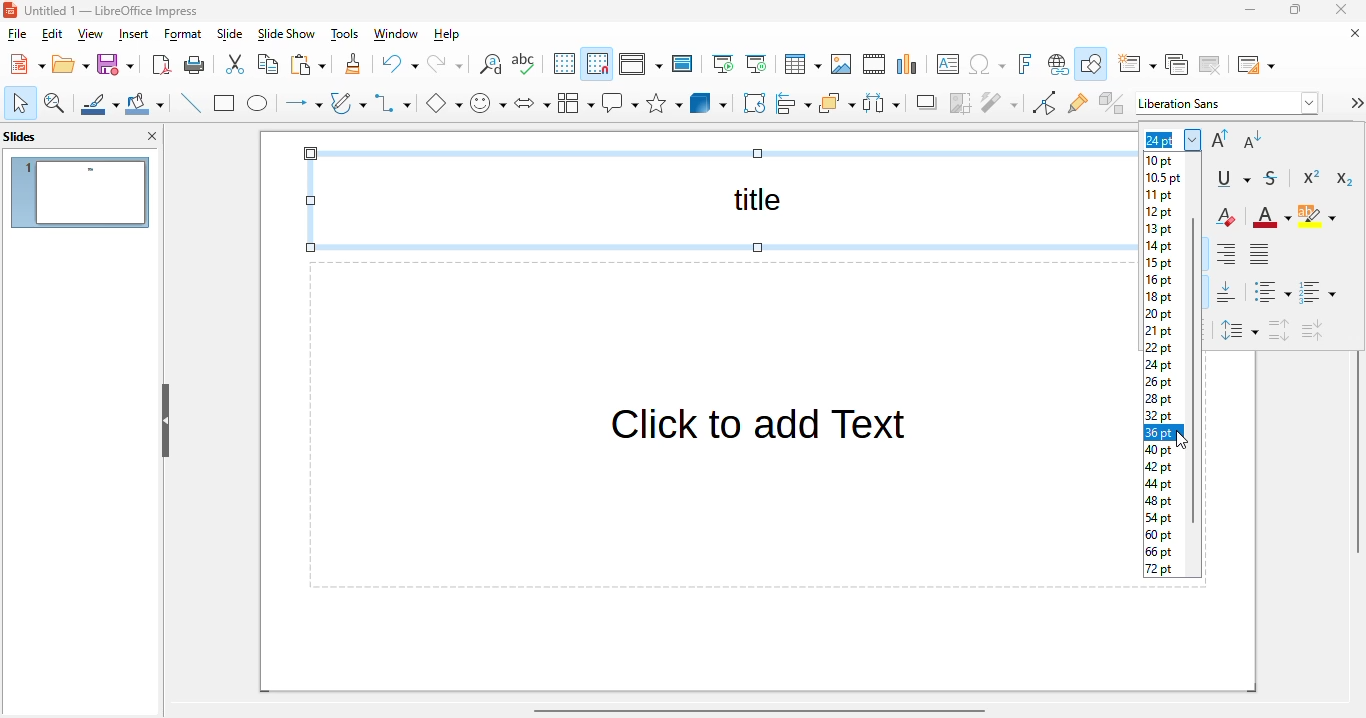 Image resolution: width=1366 pixels, height=718 pixels. Describe the element at coordinates (908, 65) in the screenshot. I see `insert chart` at that location.